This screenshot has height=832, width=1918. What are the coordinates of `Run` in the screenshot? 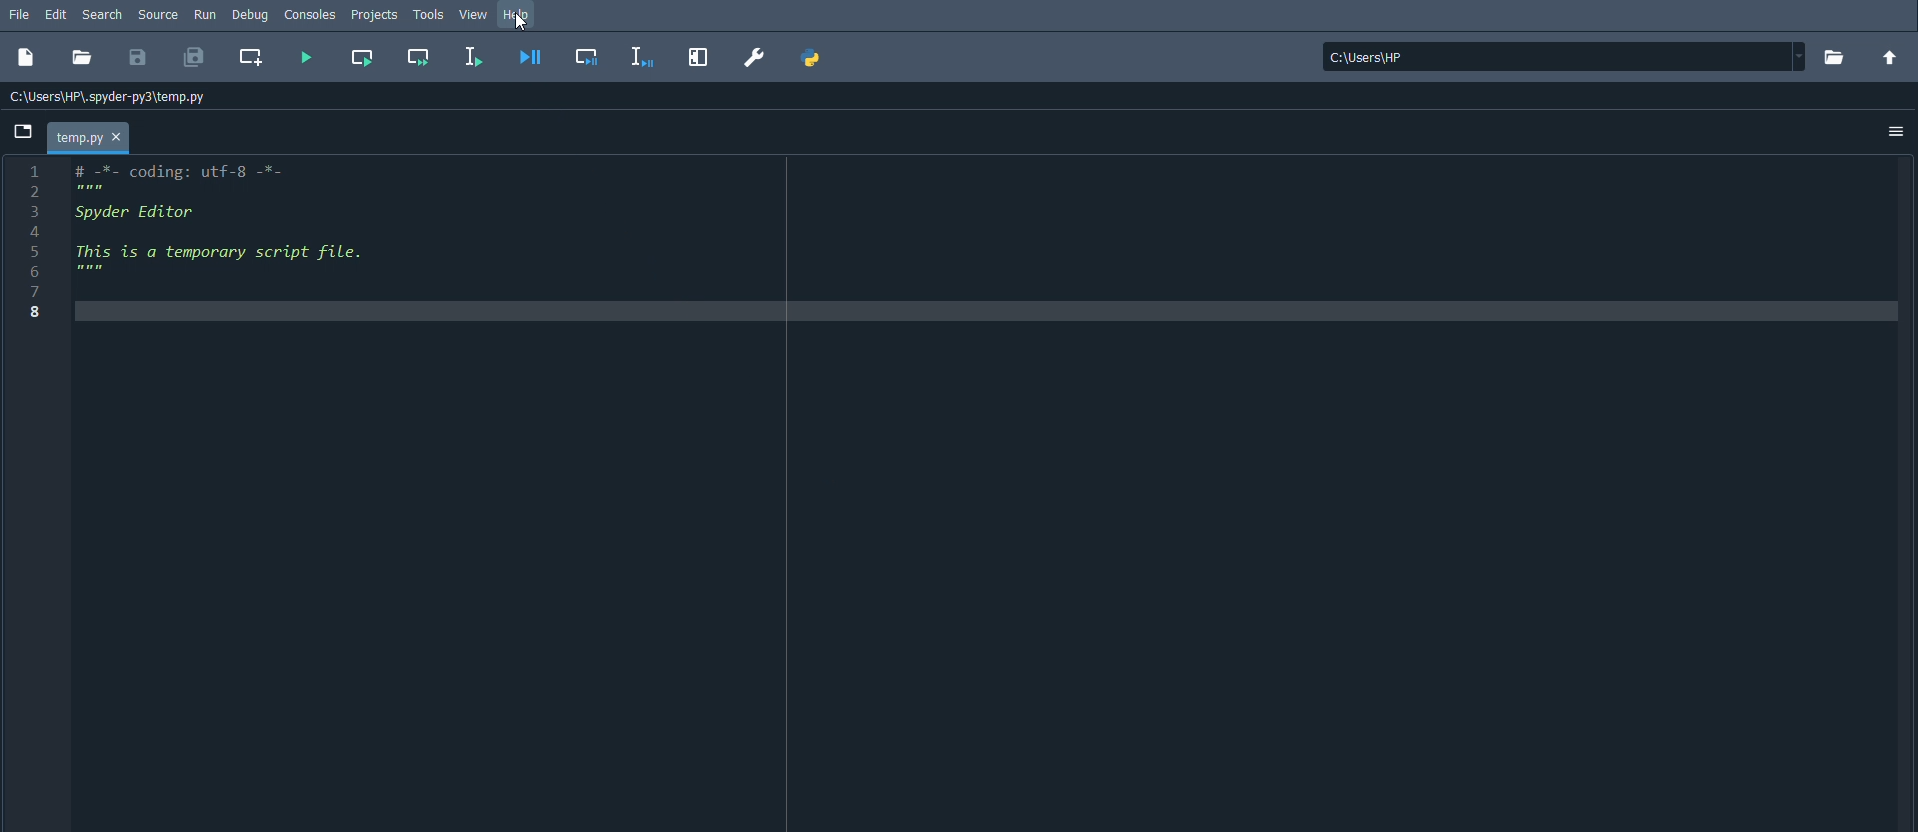 It's located at (204, 15).